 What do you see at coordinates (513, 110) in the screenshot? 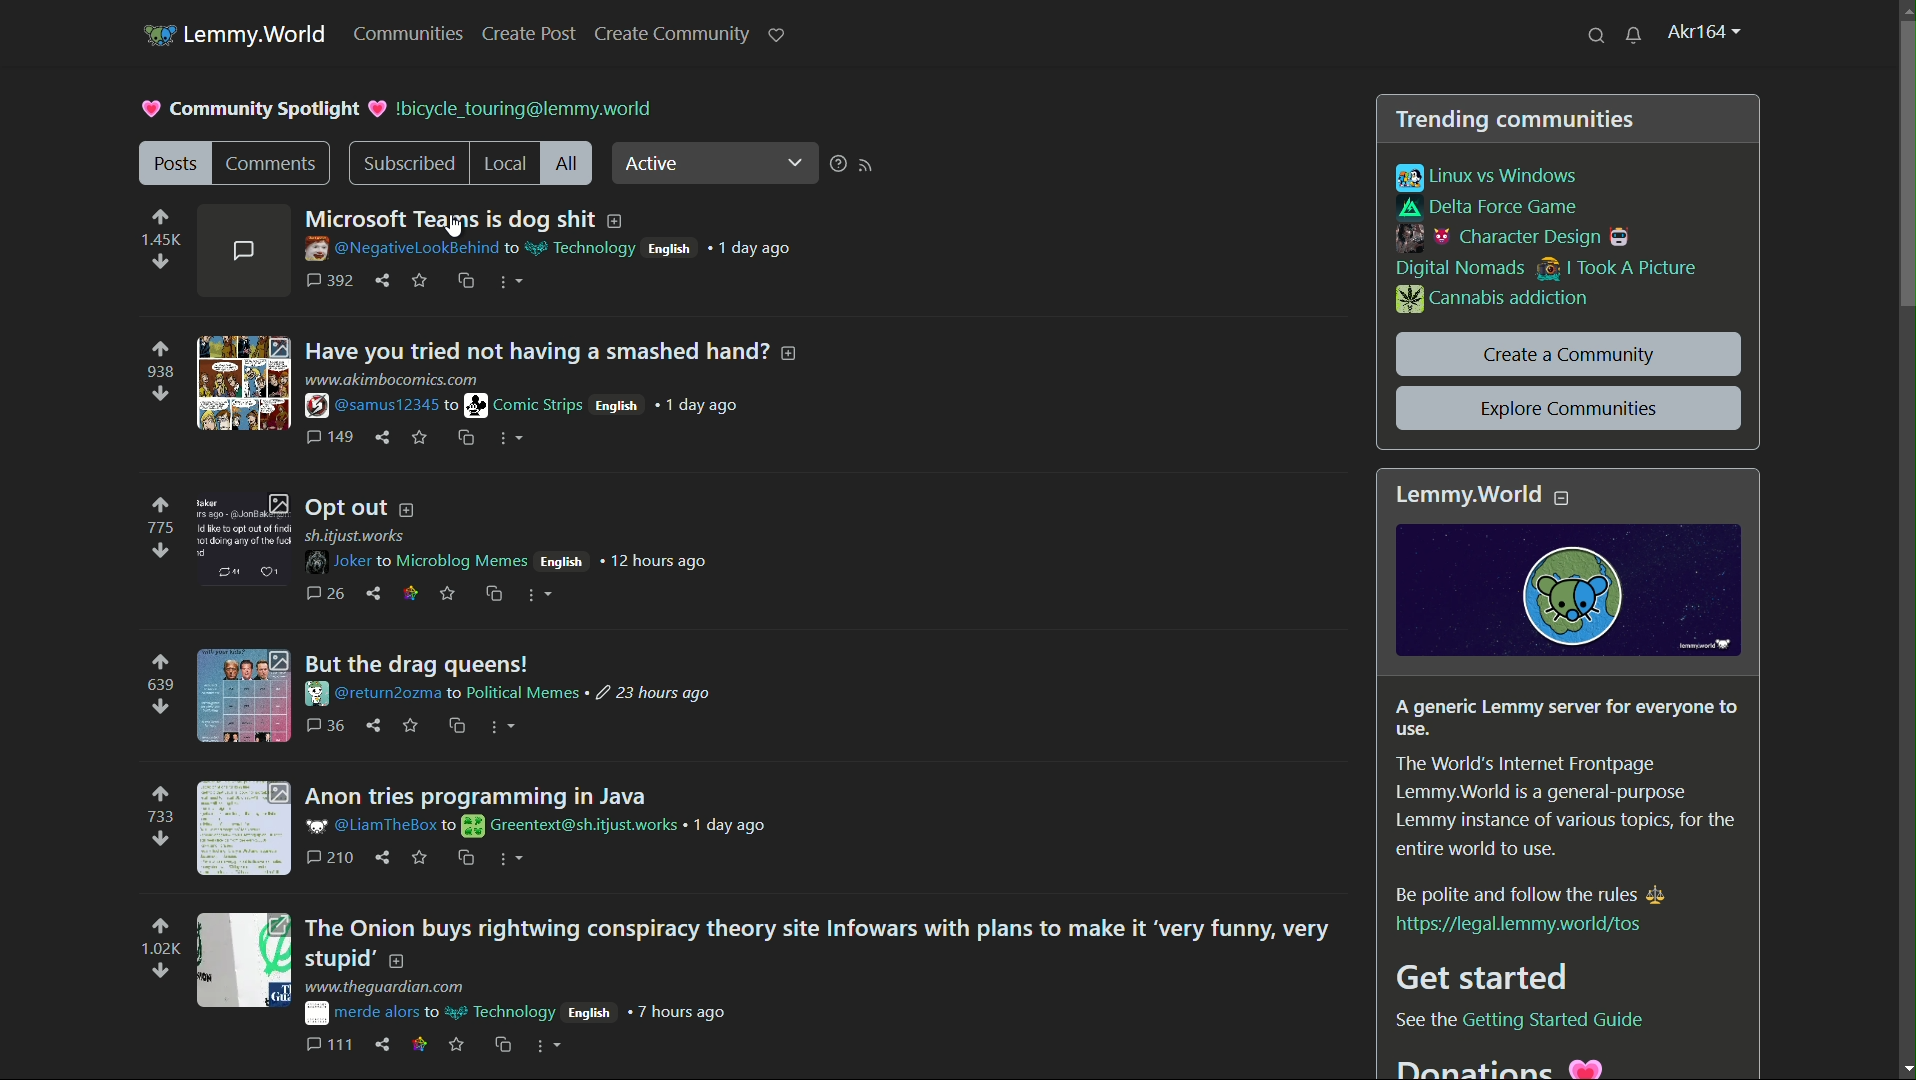
I see `username` at bounding box center [513, 110].